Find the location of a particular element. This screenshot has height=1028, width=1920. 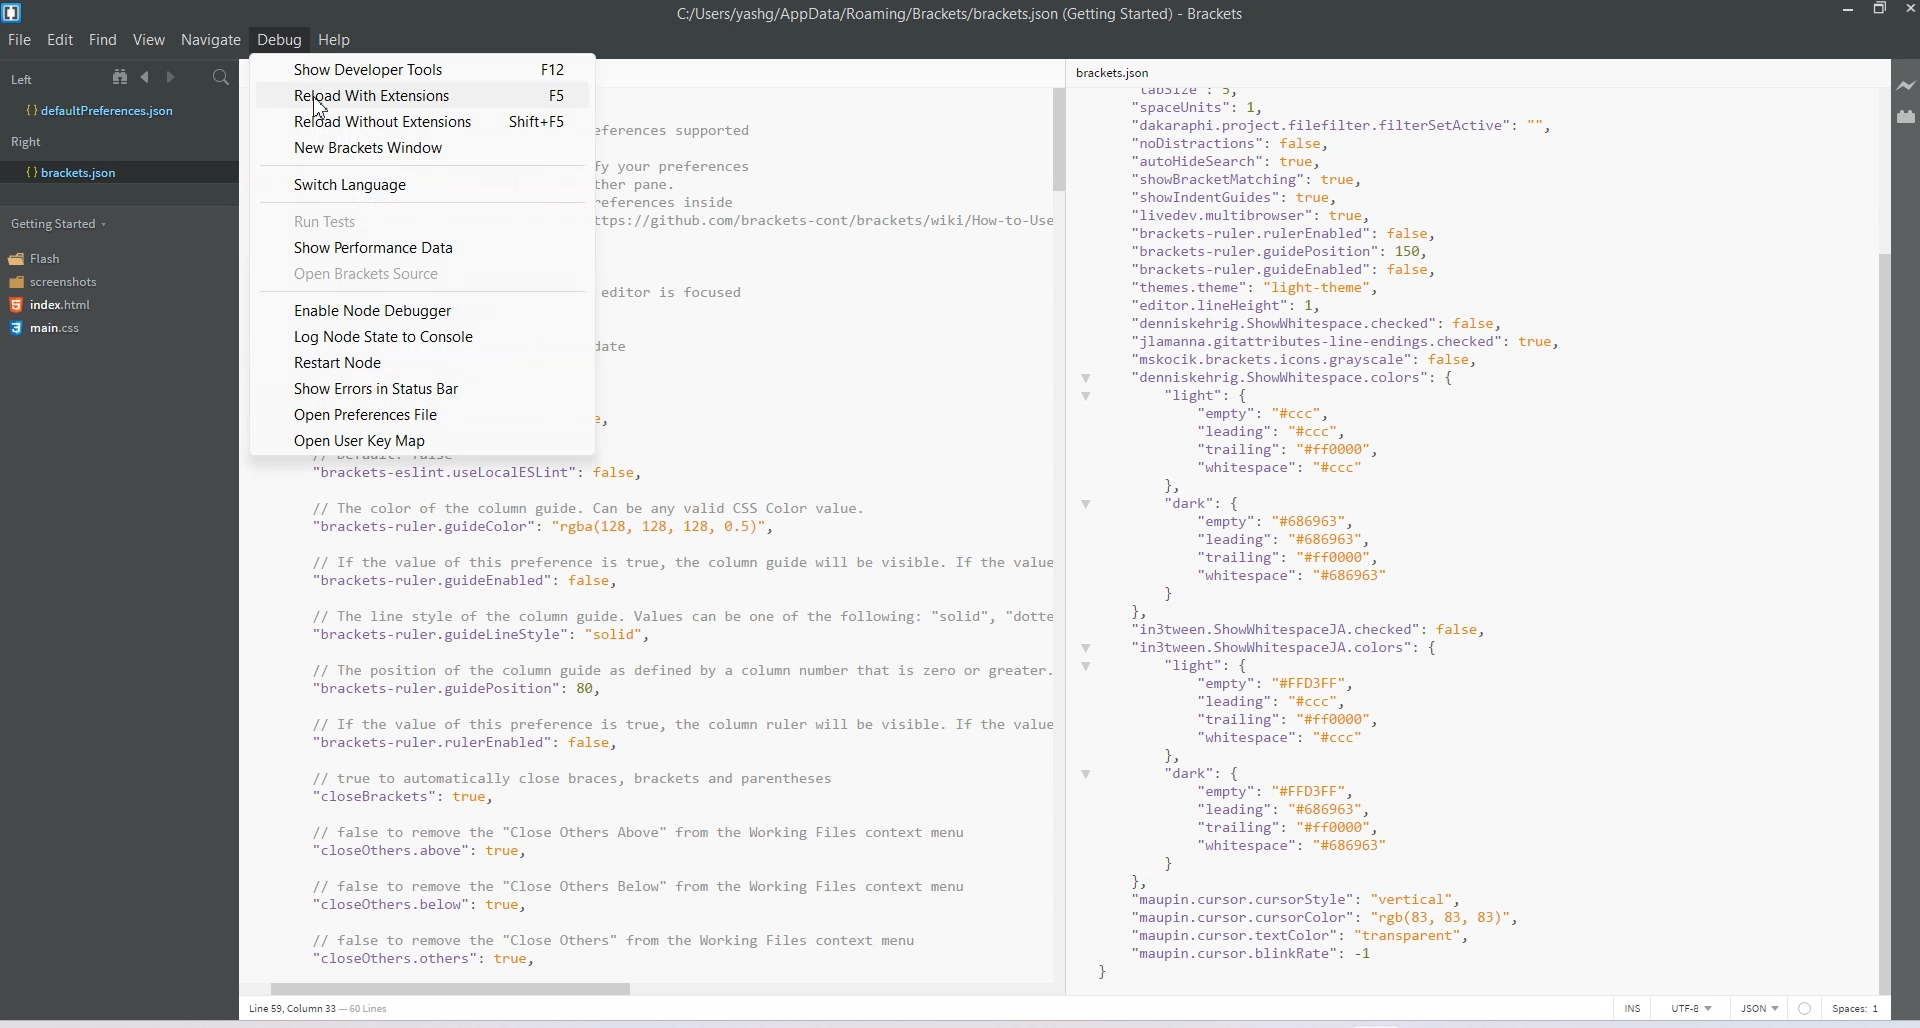

screenshots is located at coordinates (55, 283).